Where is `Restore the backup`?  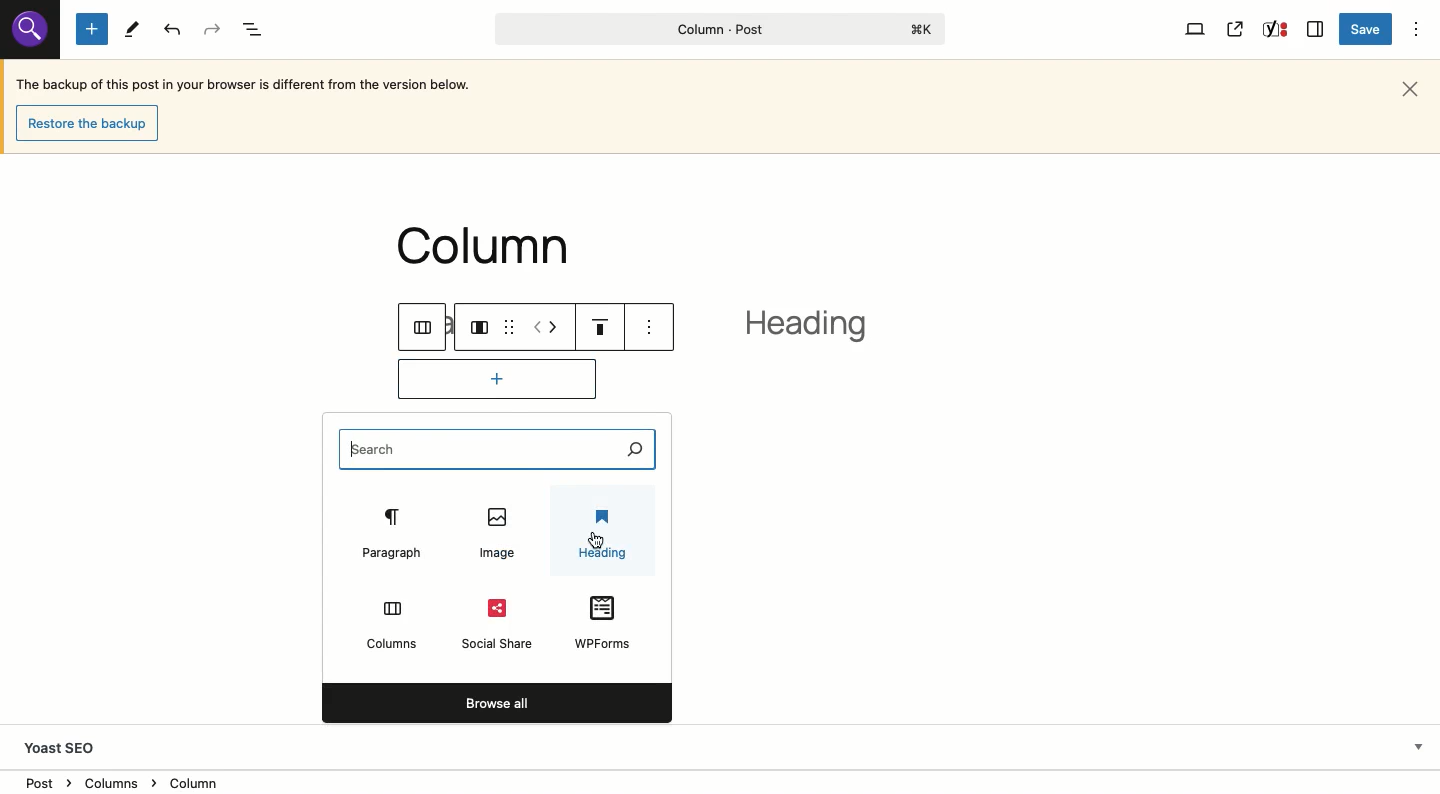
Restore the backup is located at coordinates (92, 124).